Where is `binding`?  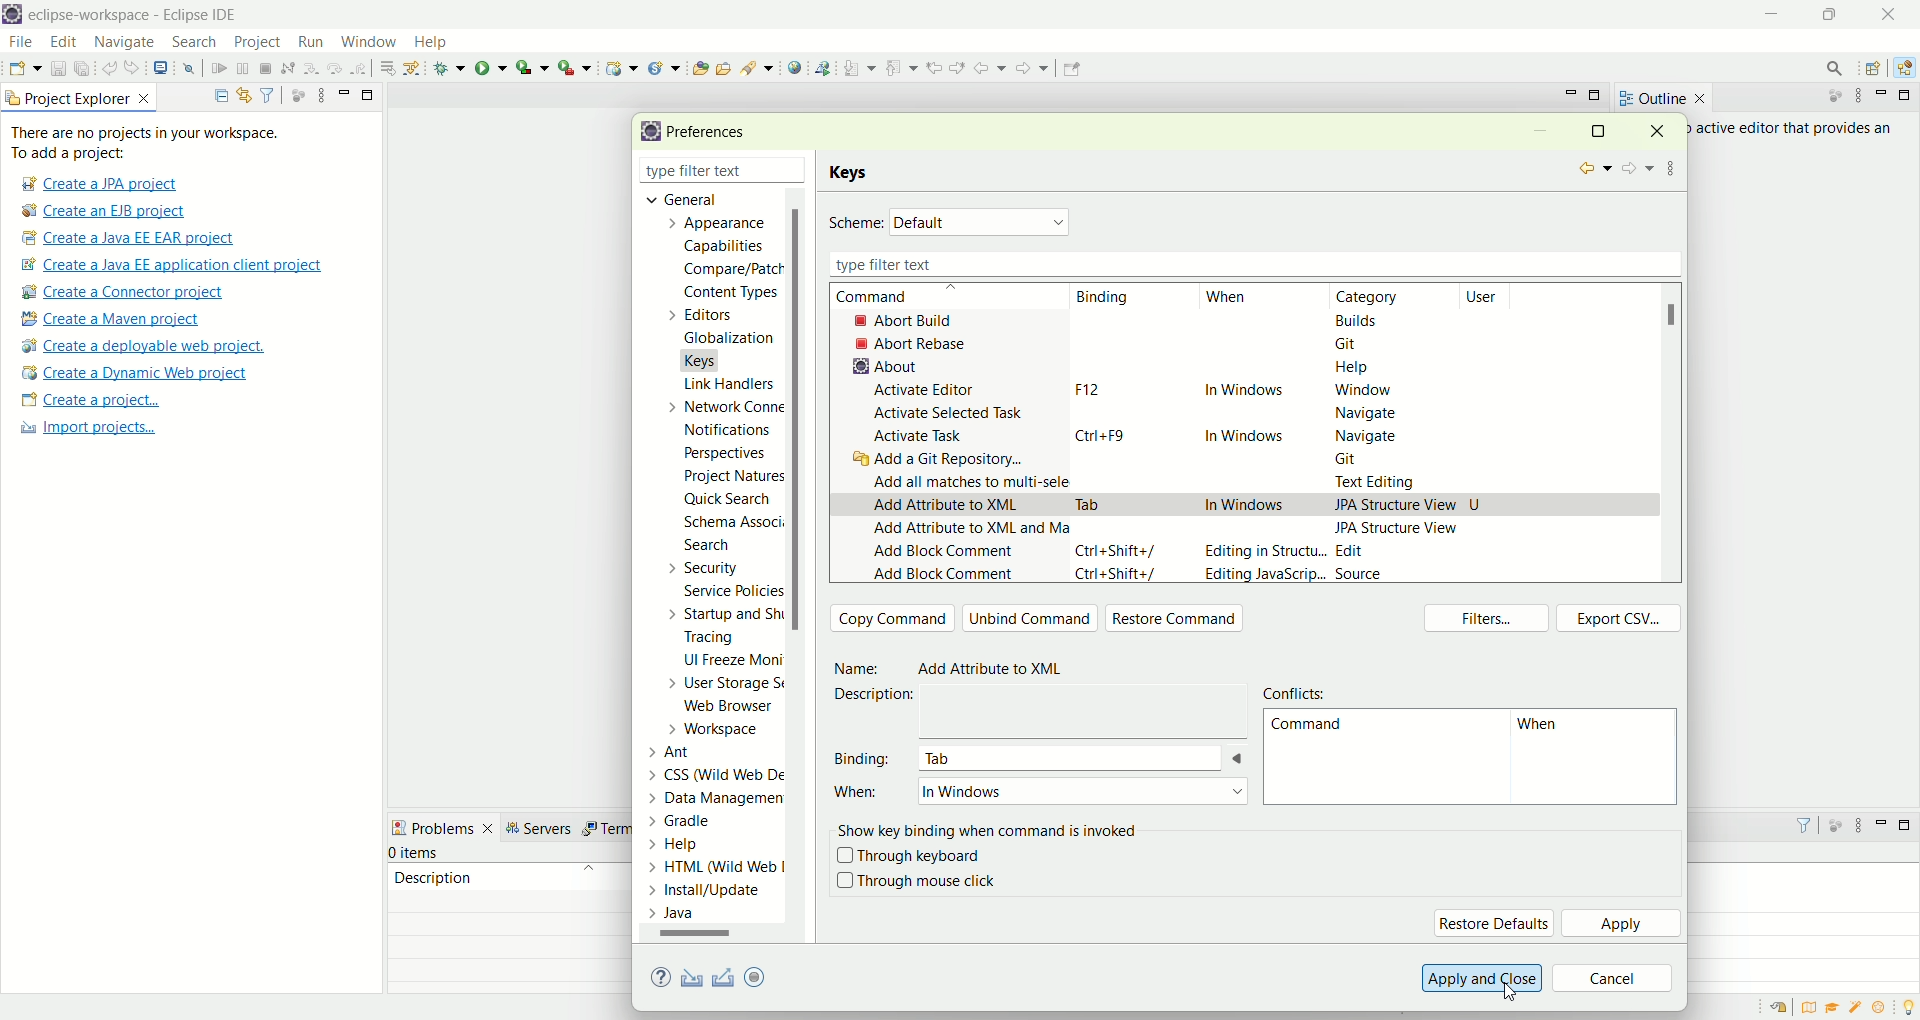
binding is located at coordinates (865, 757).